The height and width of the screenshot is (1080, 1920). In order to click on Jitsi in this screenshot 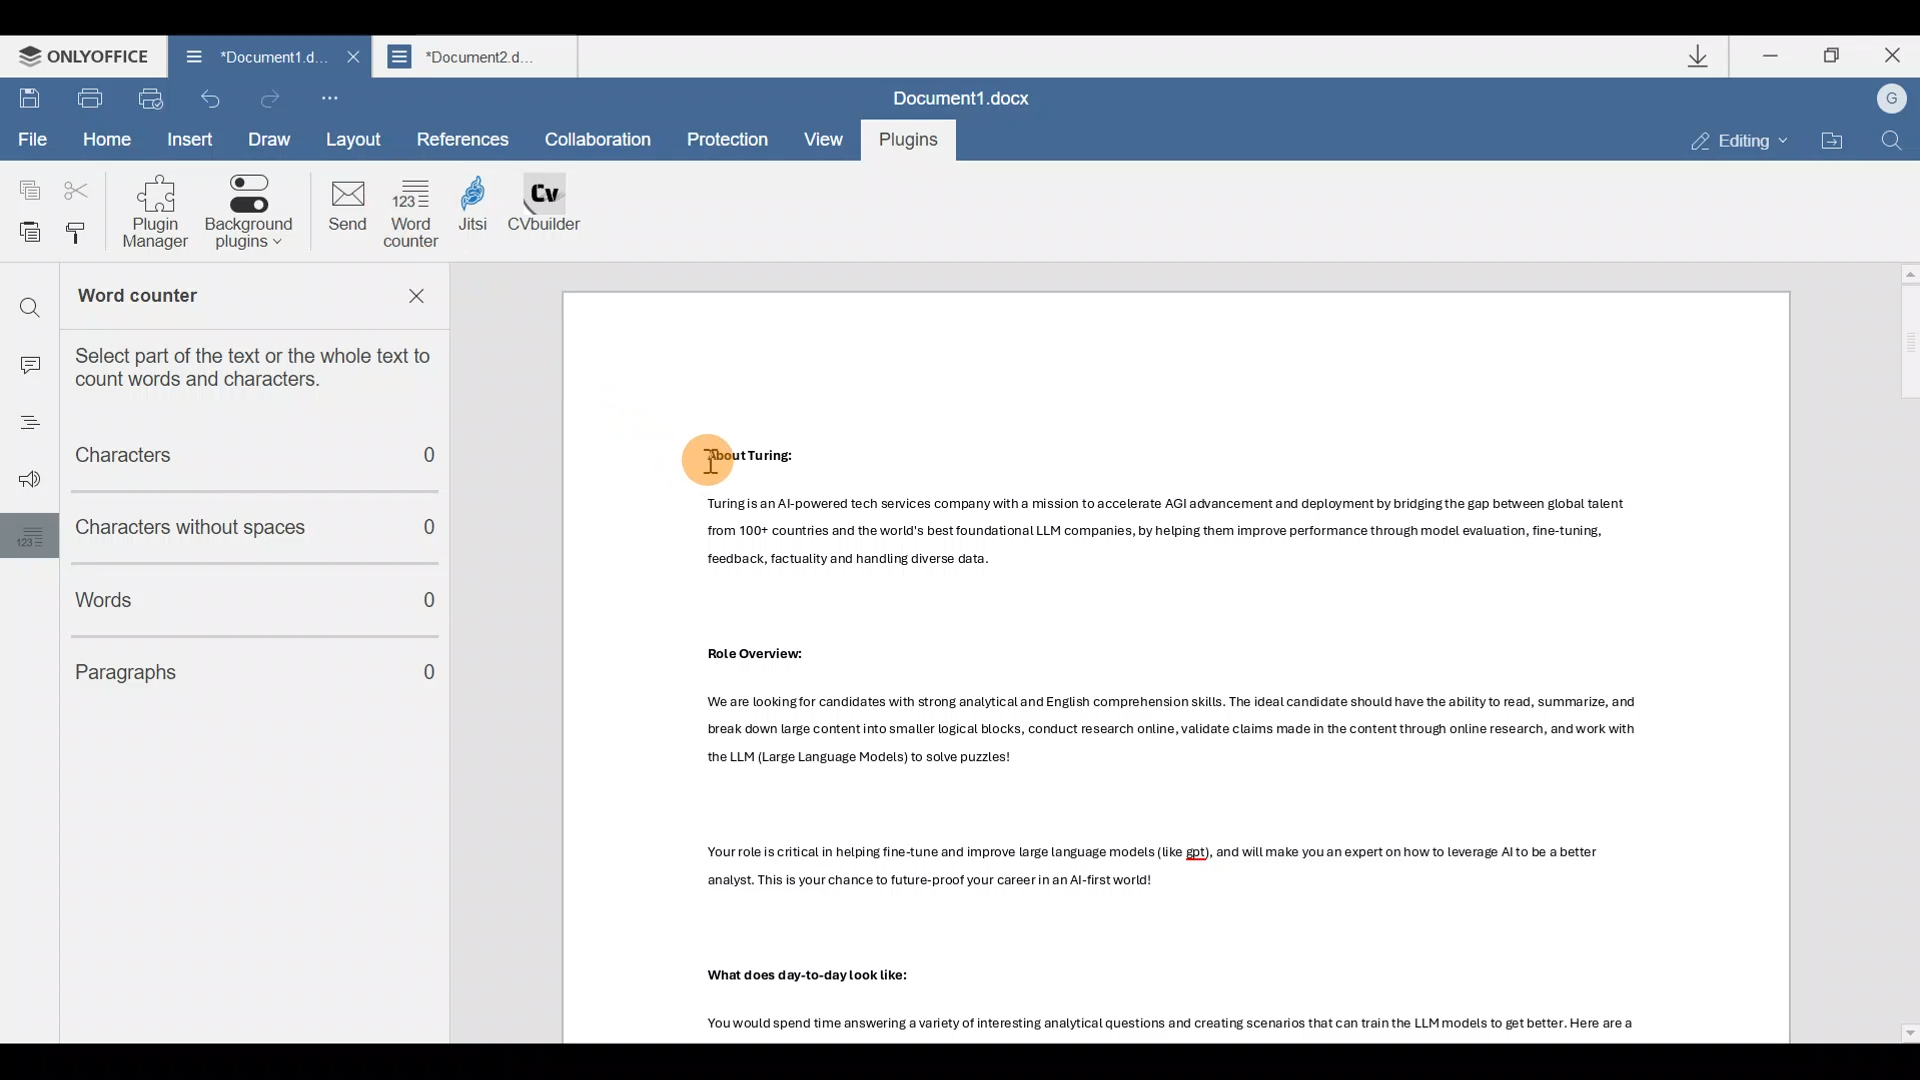, I will do `click(485, 217)`.